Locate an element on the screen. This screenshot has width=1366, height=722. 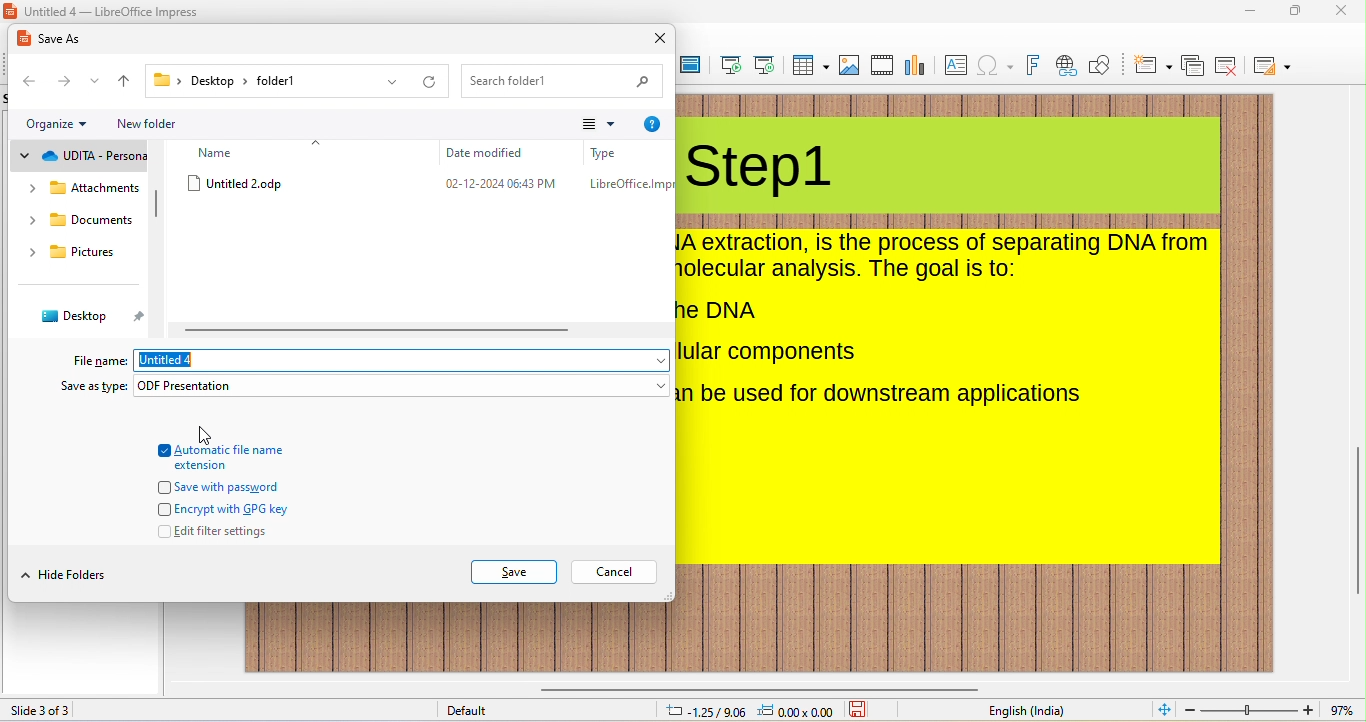
logo is located at coordinates (11, 11).